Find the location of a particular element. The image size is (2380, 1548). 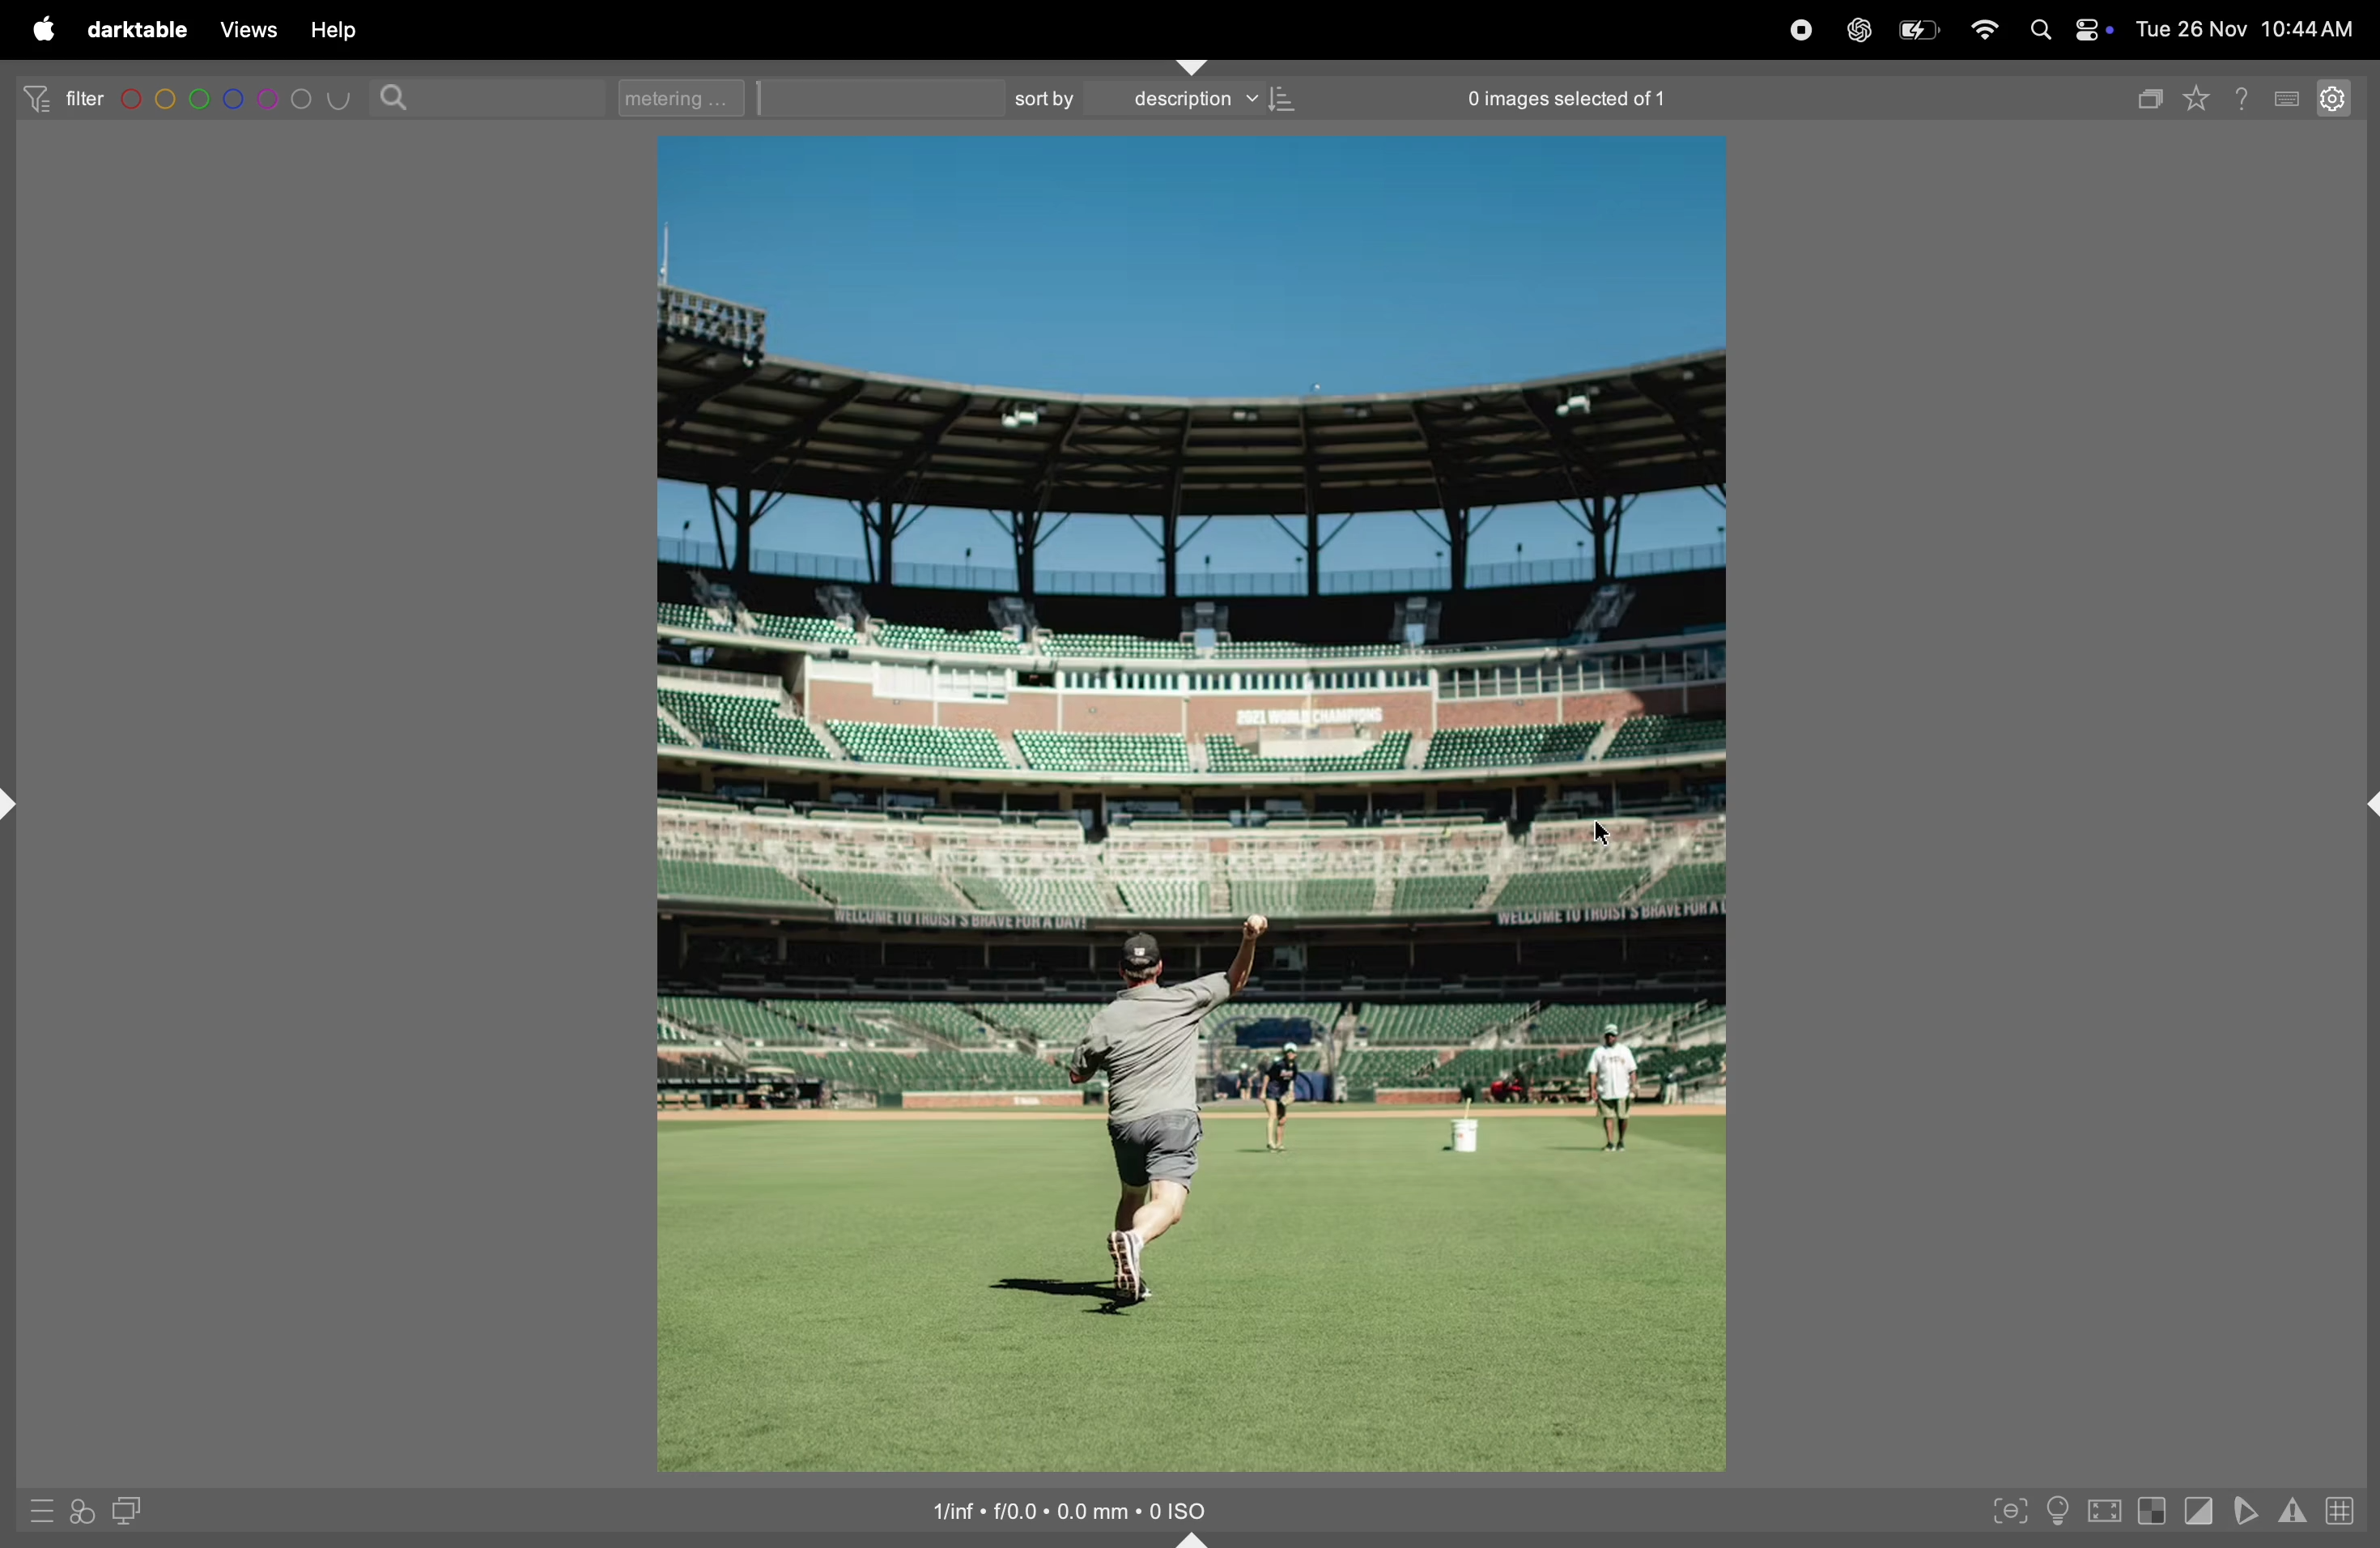

0 images selected is located at coordinates (1595, 100).